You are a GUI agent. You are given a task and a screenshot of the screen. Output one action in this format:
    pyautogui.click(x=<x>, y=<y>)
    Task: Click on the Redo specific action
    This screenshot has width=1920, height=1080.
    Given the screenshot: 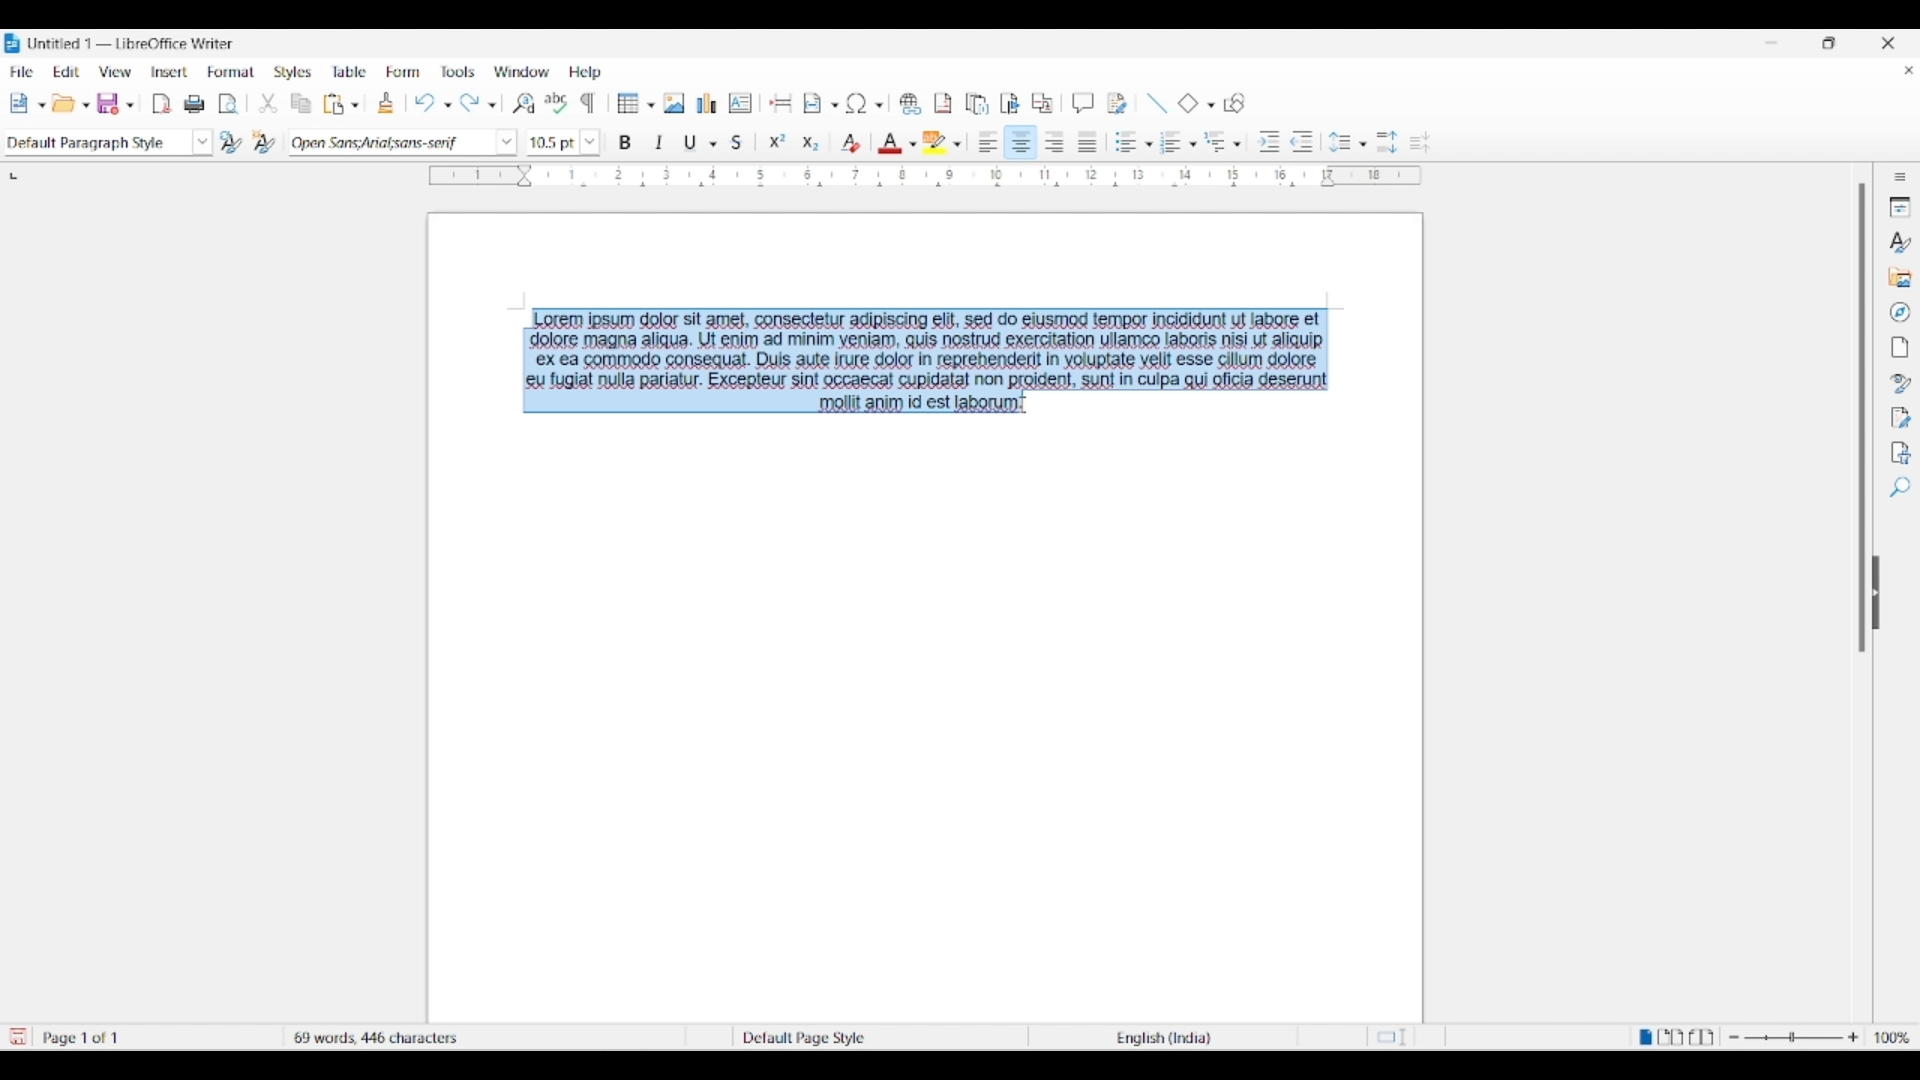 What is the action you would take?
    pyautogui.click(x=492, y=106)
    